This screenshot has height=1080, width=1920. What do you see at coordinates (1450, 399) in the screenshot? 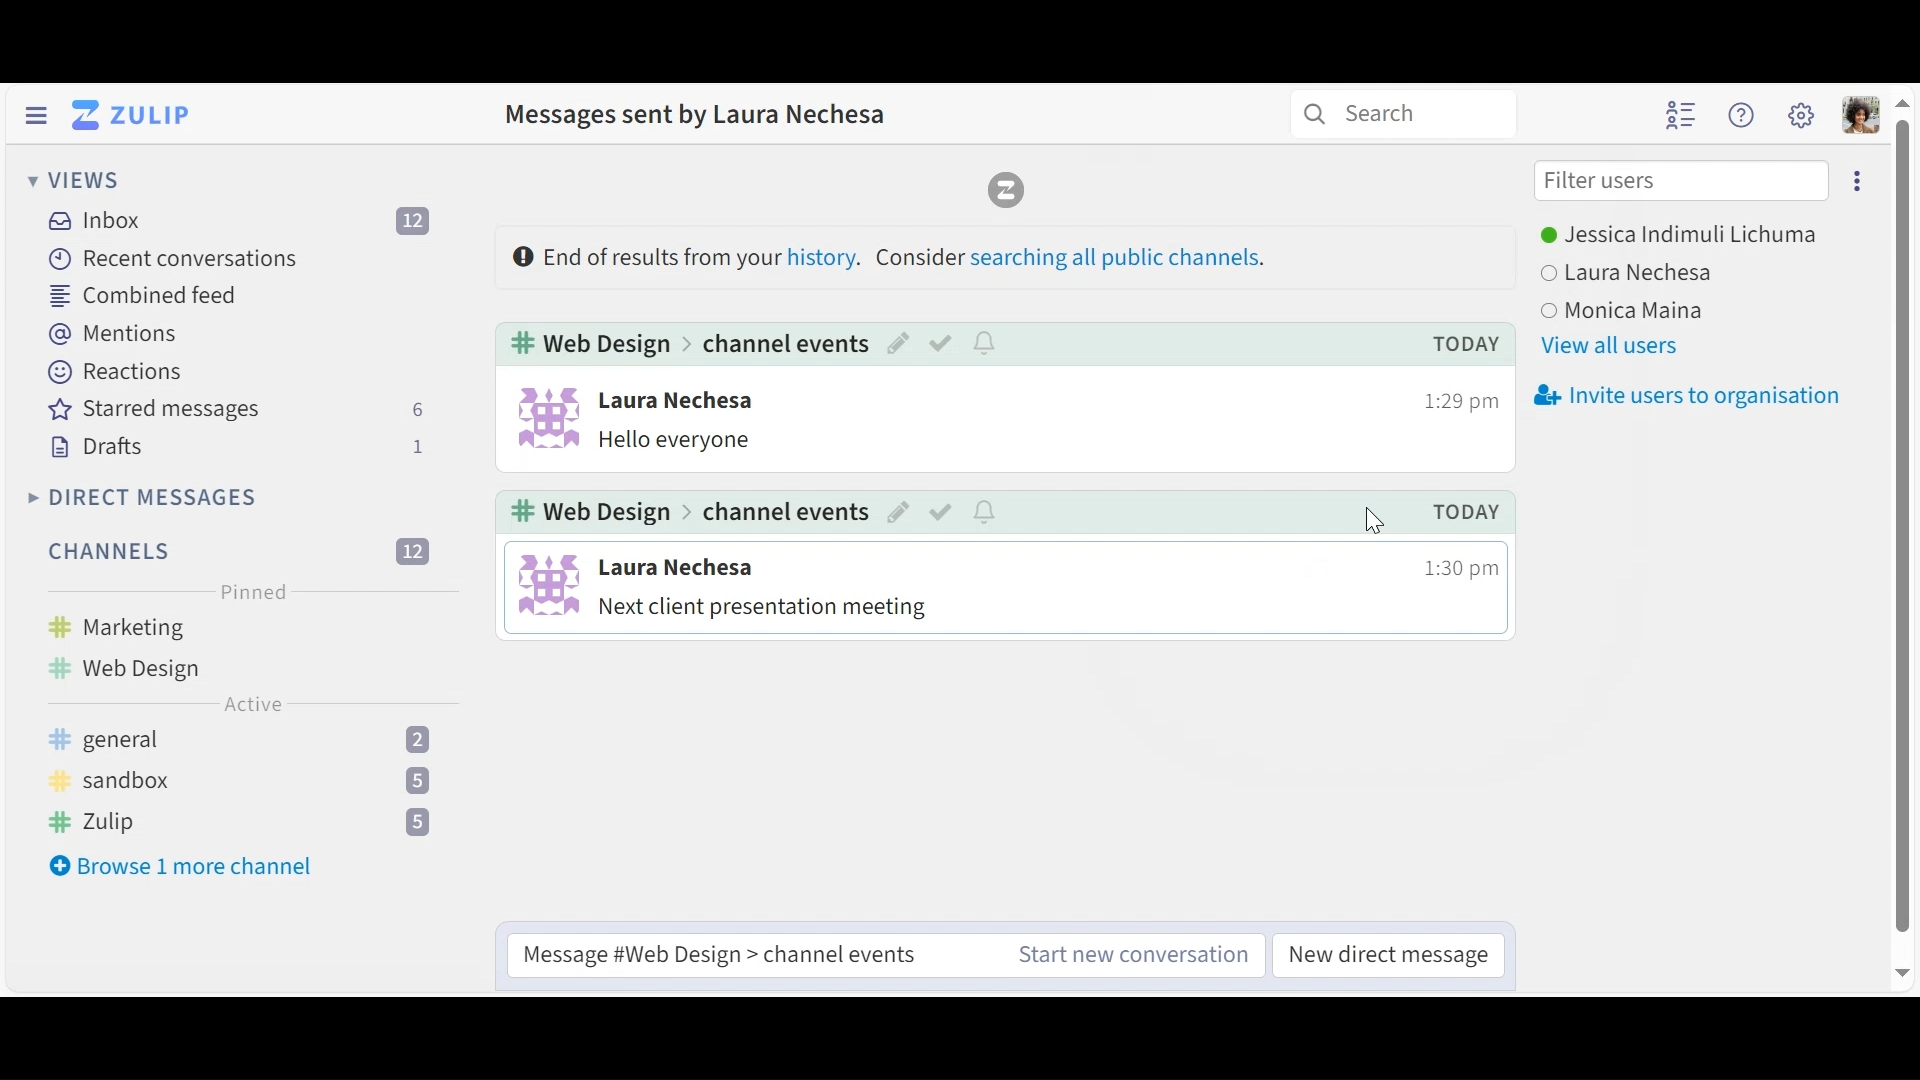
I see `time` at bounding box center [1450, 399].